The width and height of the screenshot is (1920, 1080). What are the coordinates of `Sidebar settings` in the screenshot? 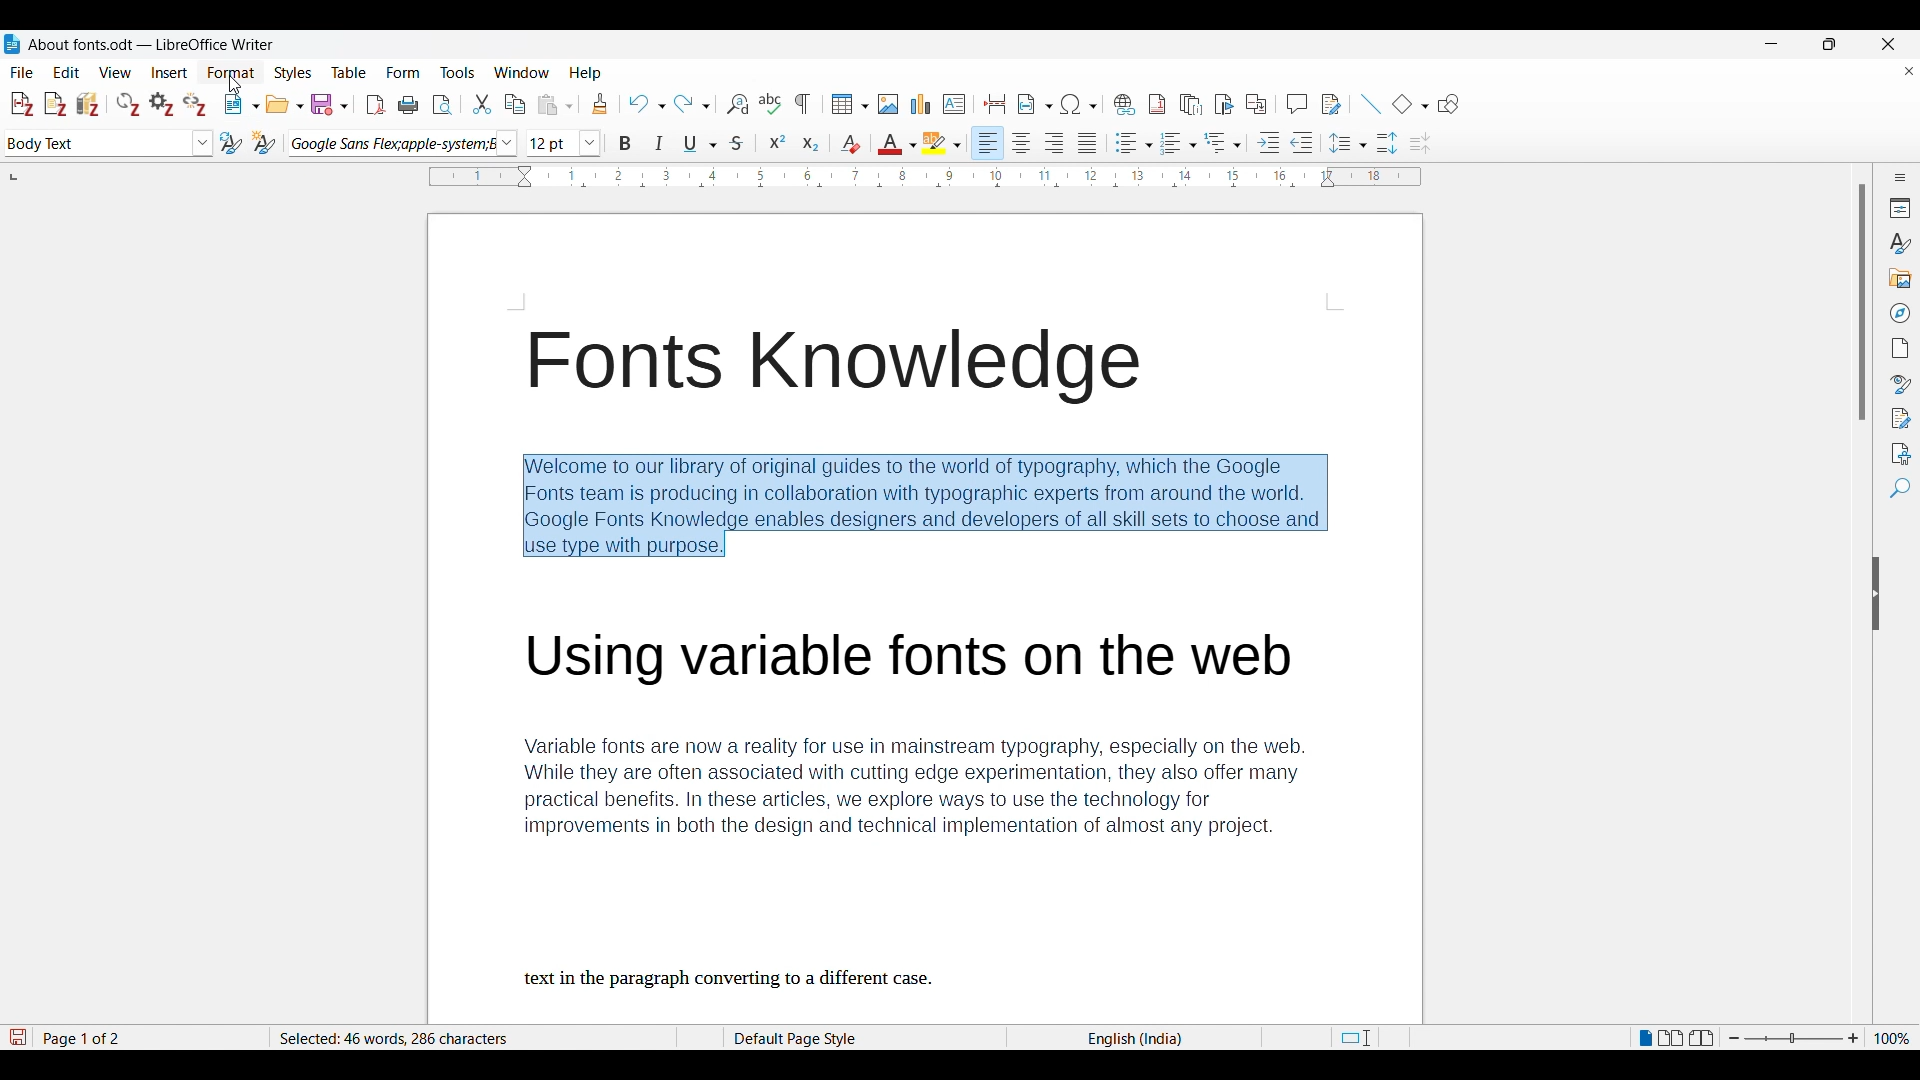 It's located at (1901, 177).